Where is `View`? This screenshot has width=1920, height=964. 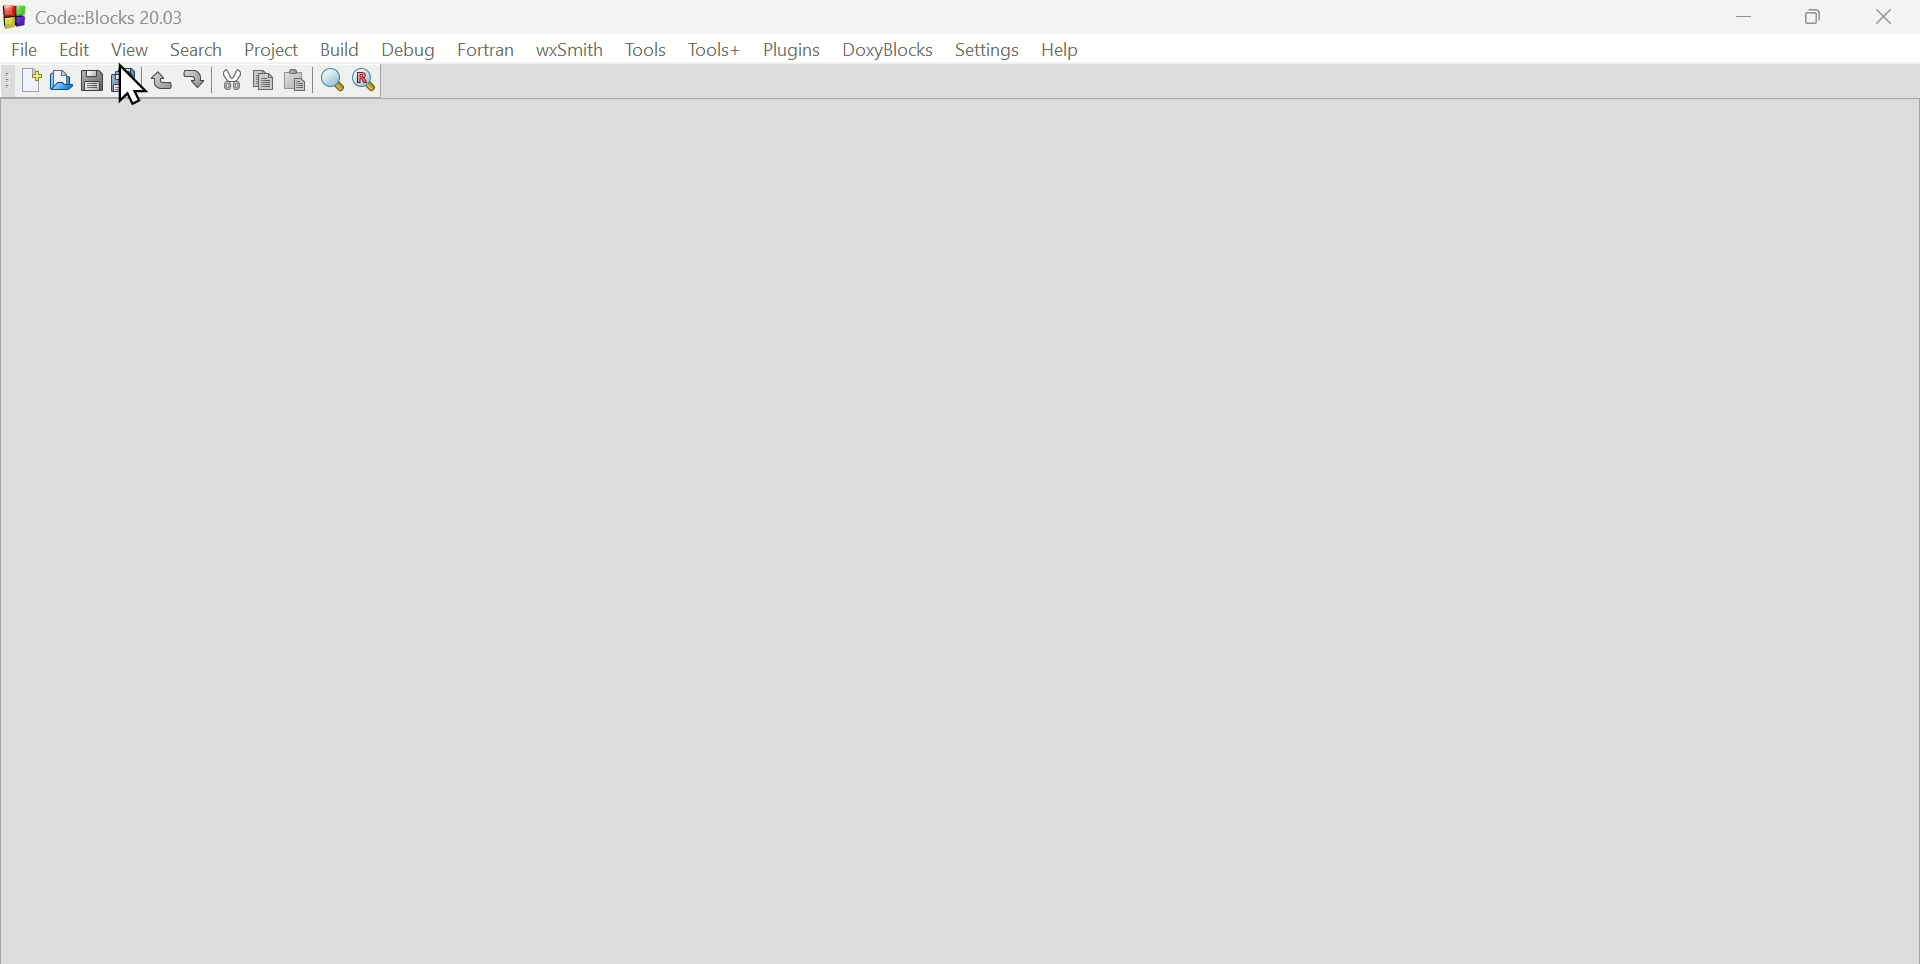
View is located at coordinates (130, 48).